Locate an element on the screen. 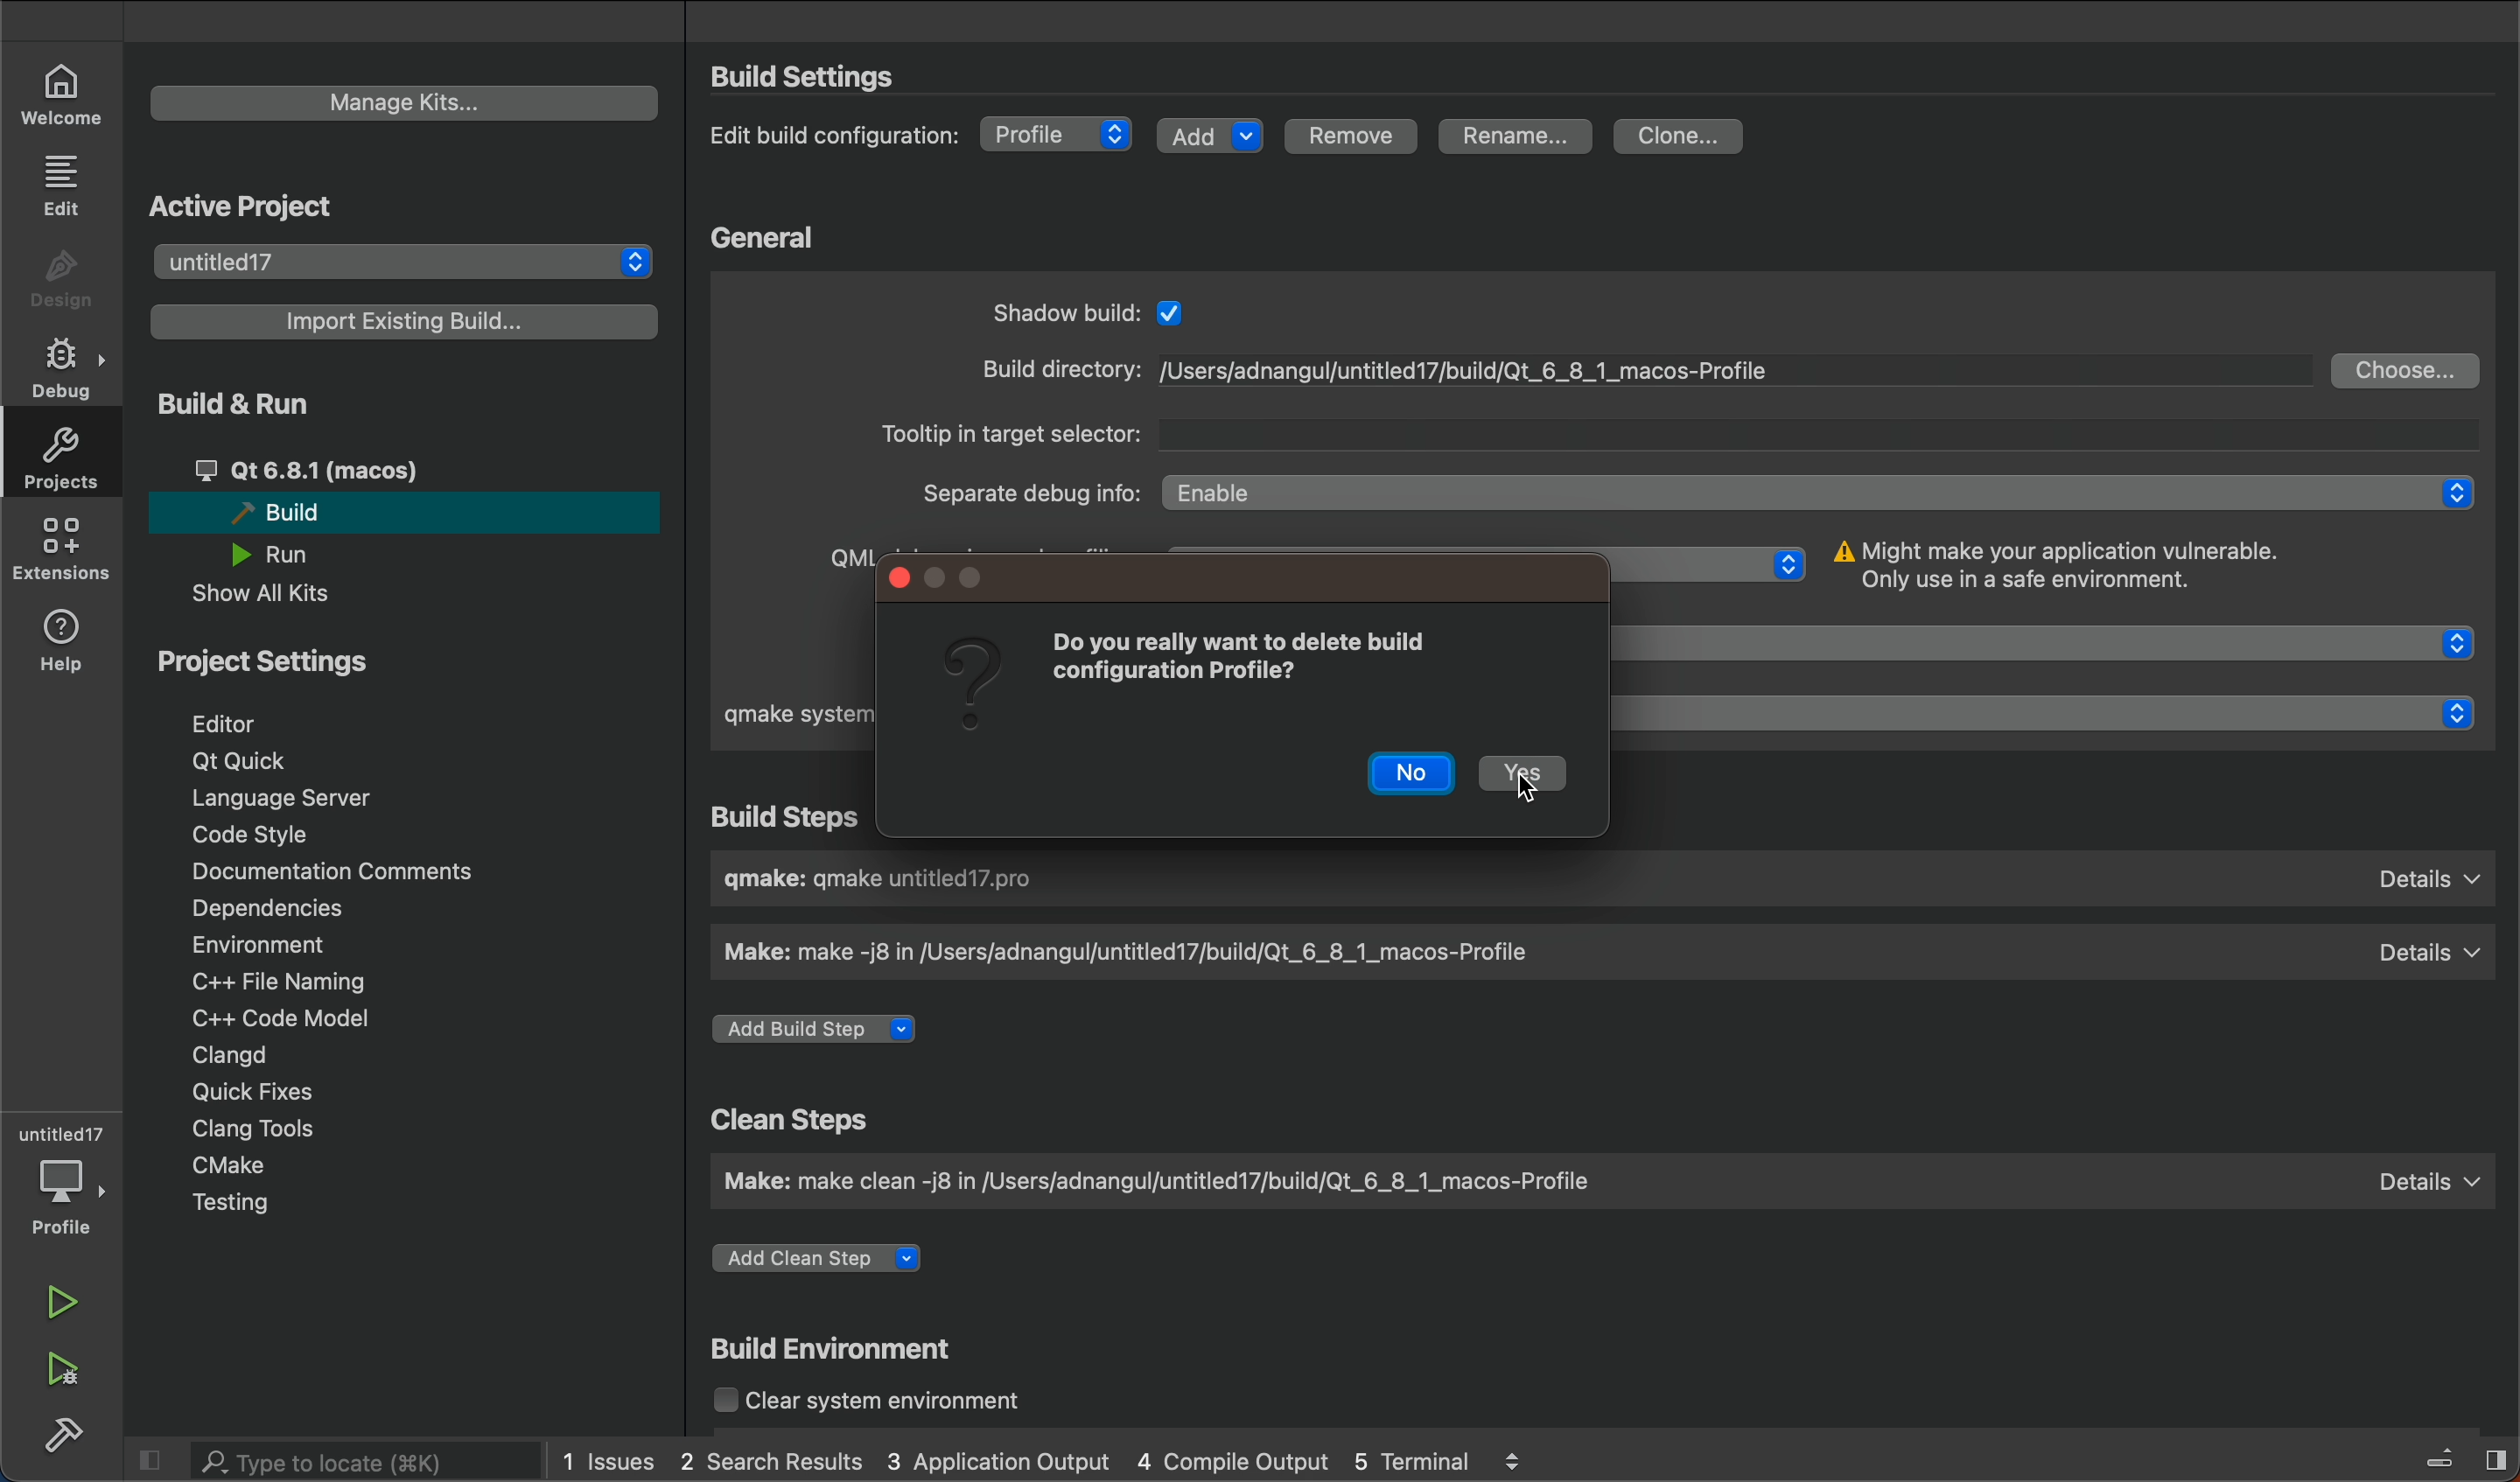 Image resolution: width=2520 pixels, height=1482 pixels. general is located at coordinates (766, 235).